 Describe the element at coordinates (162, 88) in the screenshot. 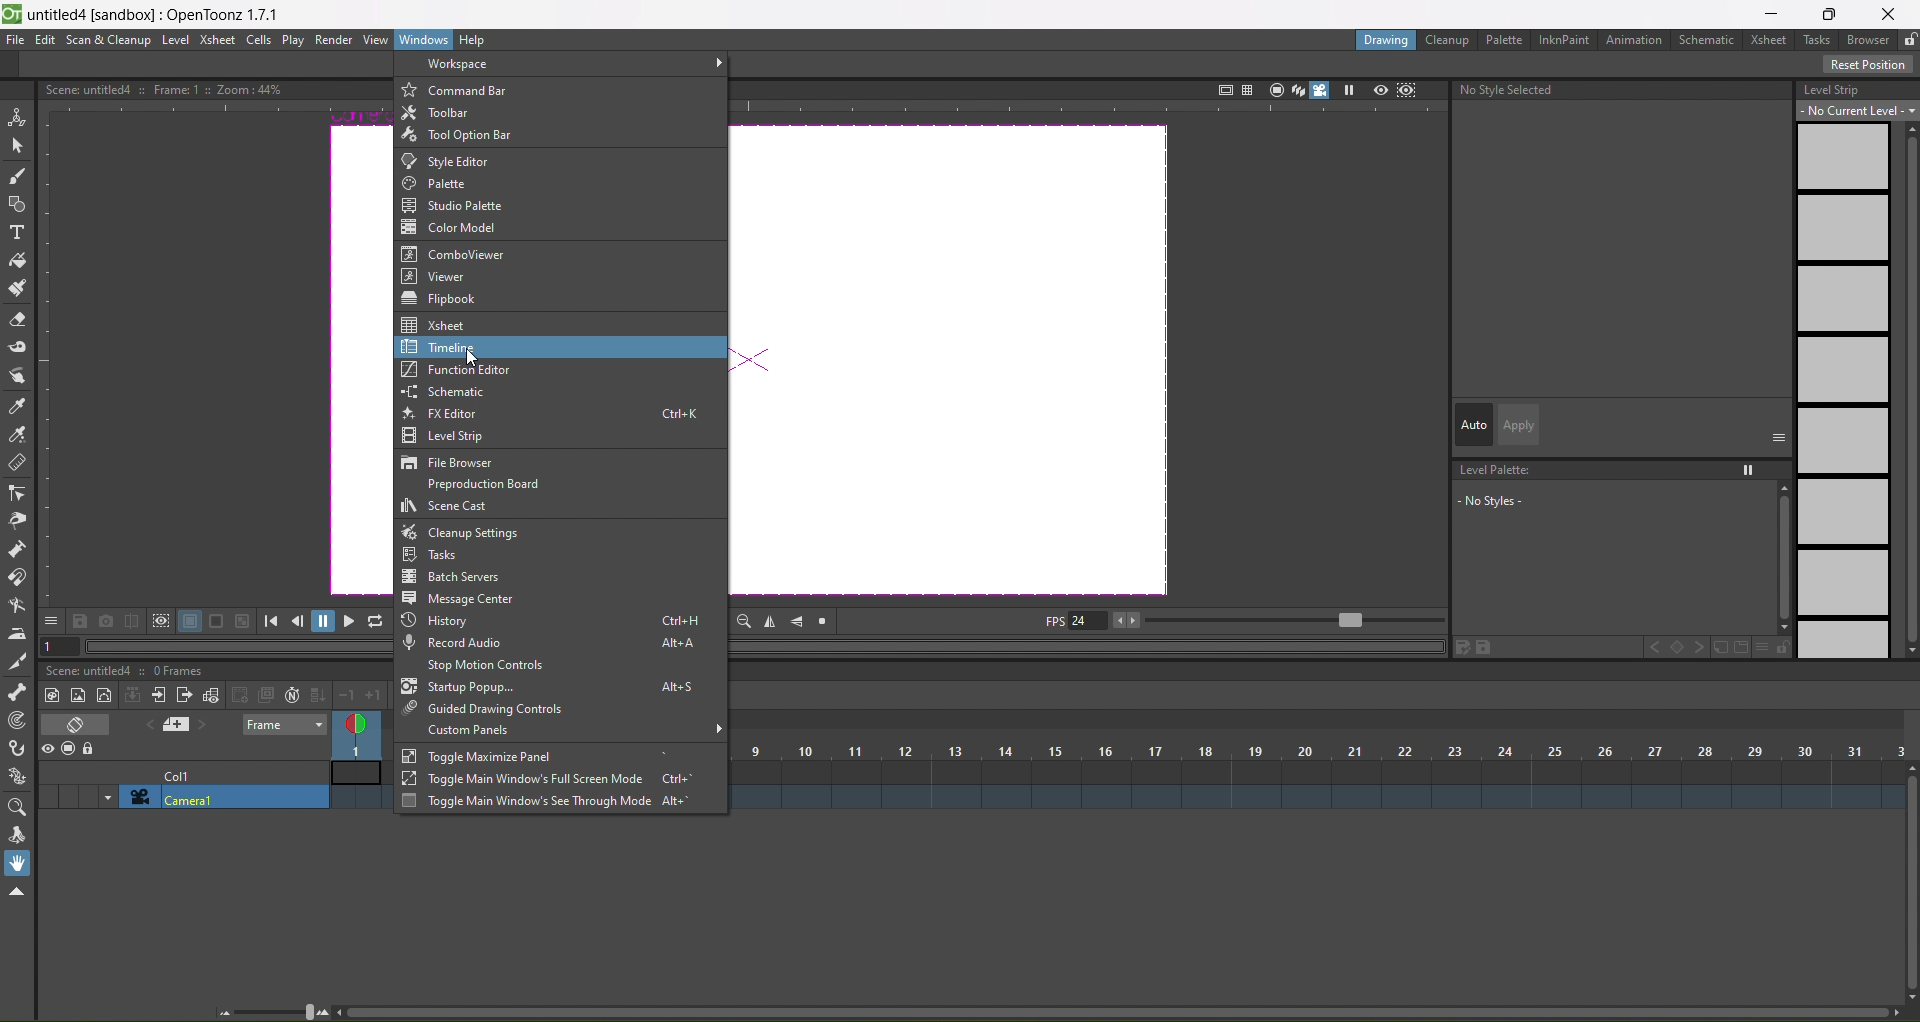

I see `text` at that location.